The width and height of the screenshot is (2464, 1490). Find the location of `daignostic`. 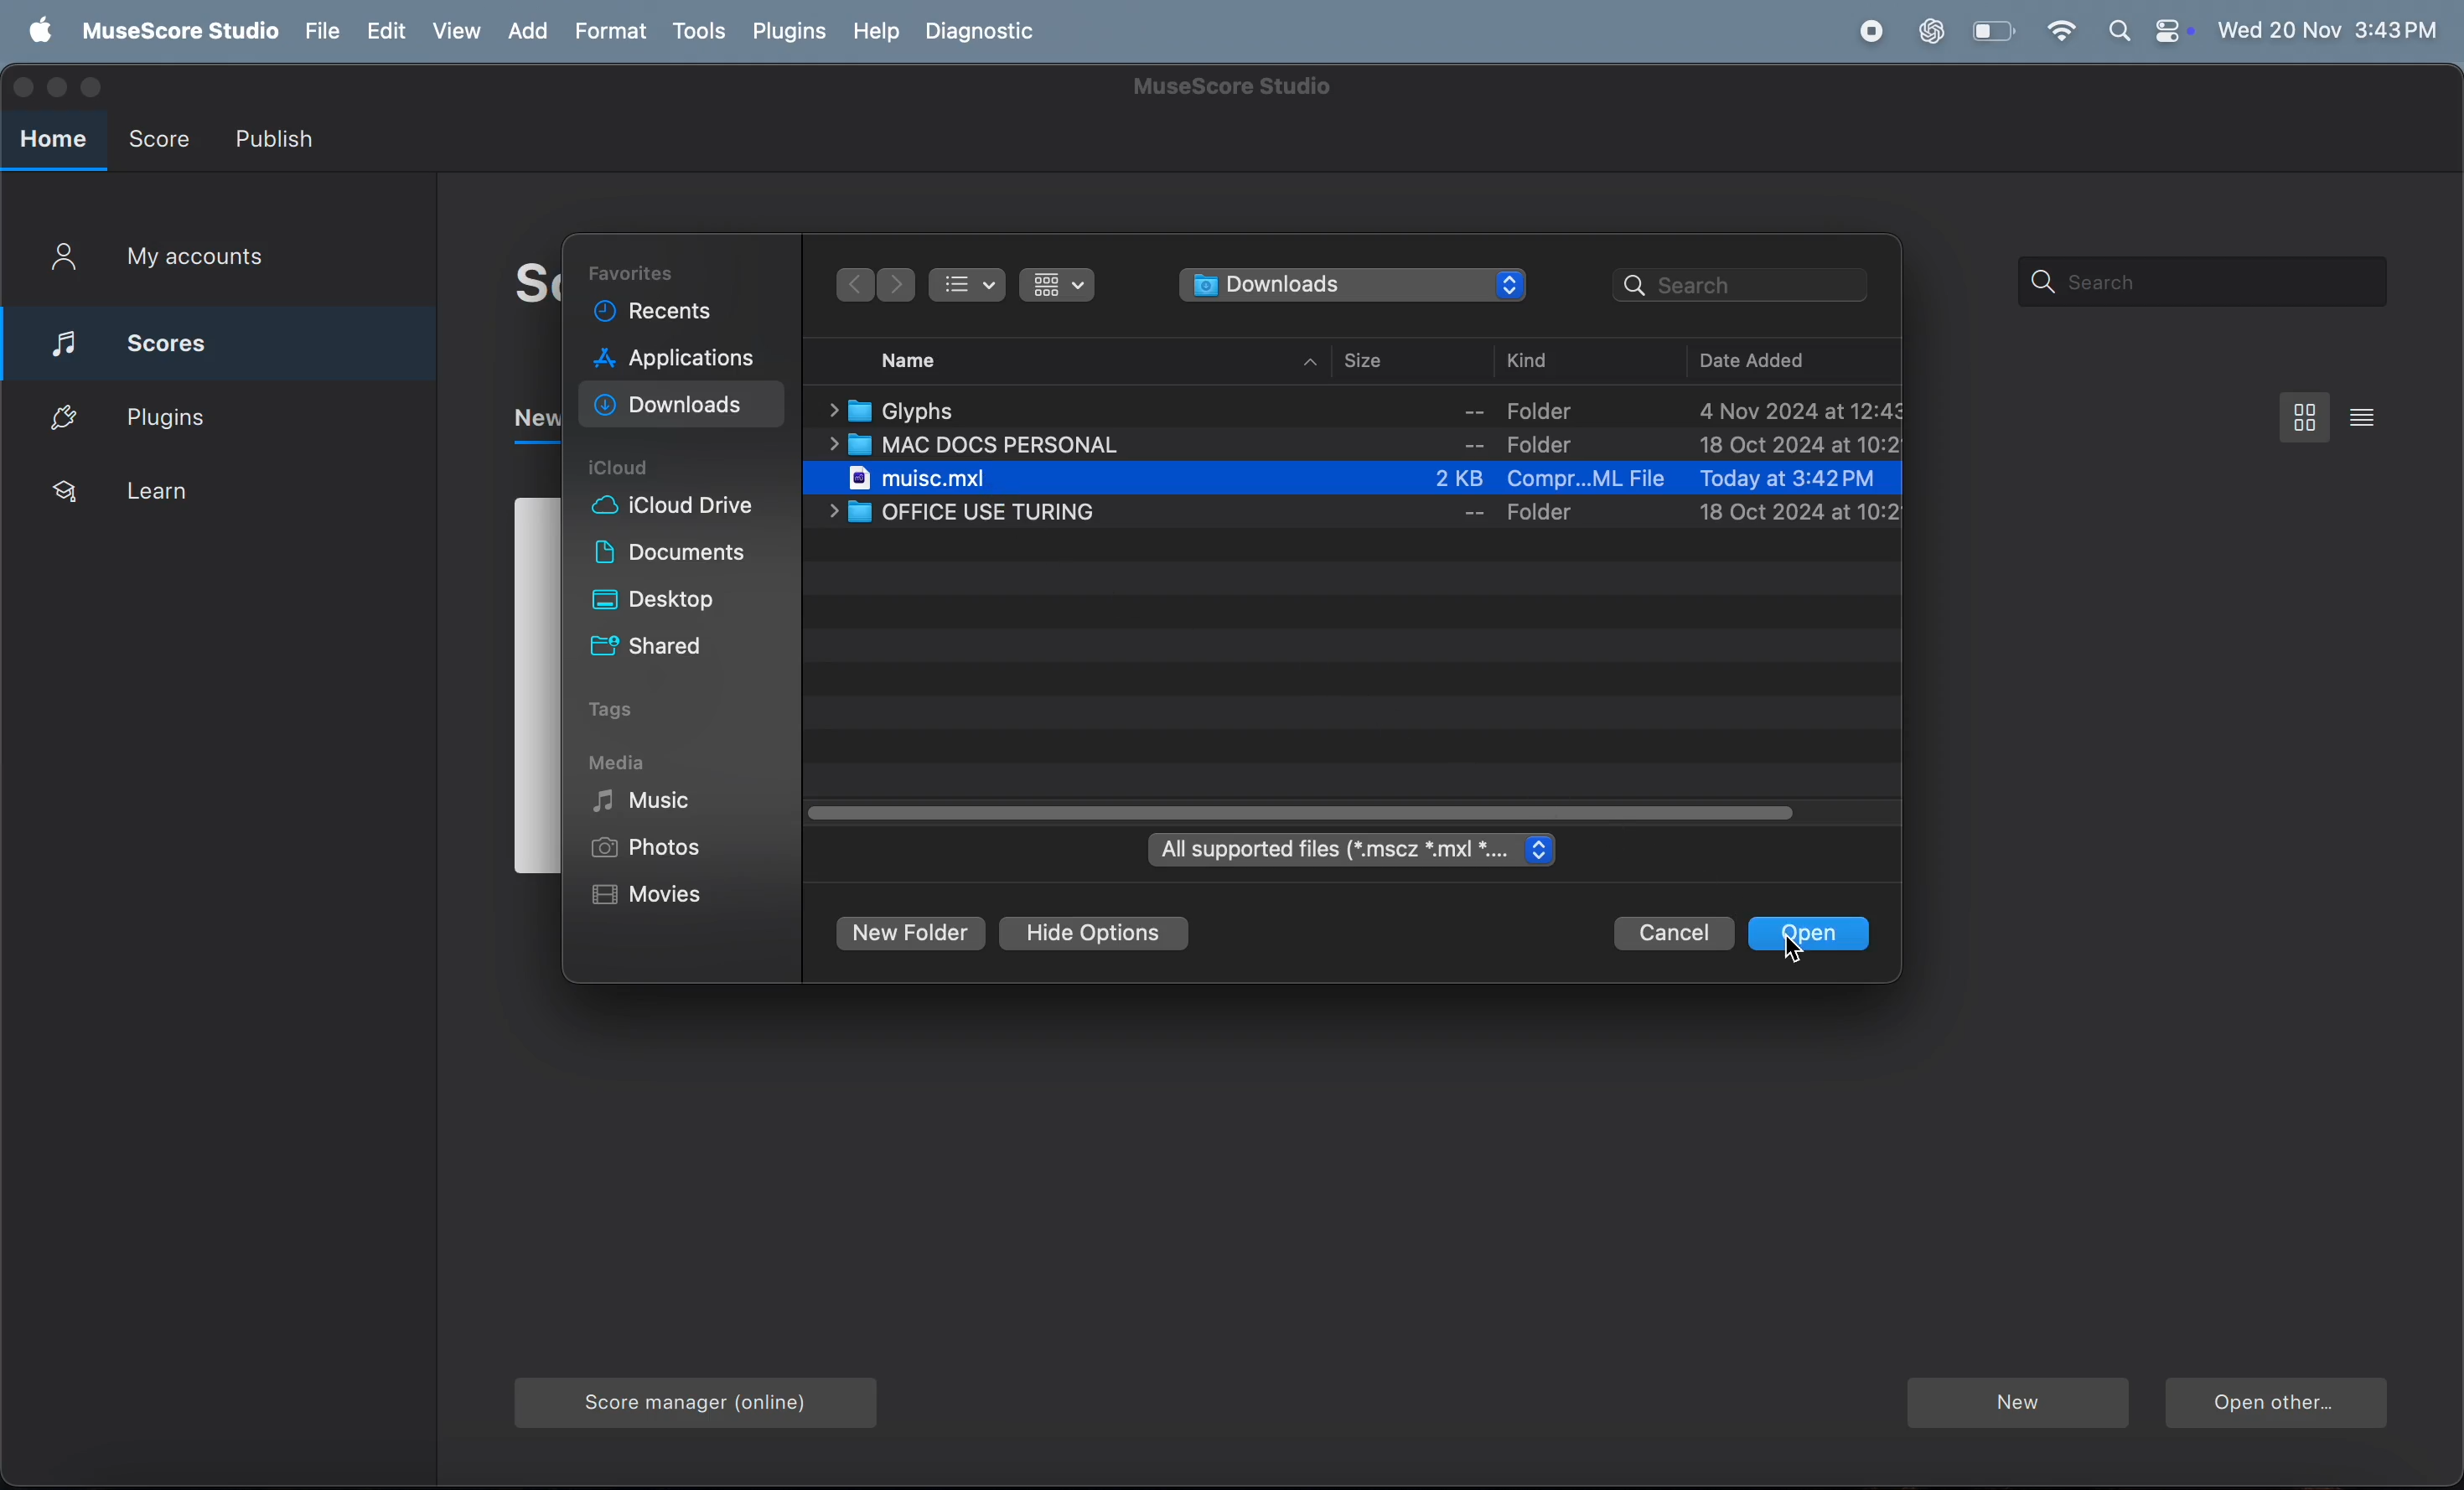

daignostic is located at coordinates (992, 31).